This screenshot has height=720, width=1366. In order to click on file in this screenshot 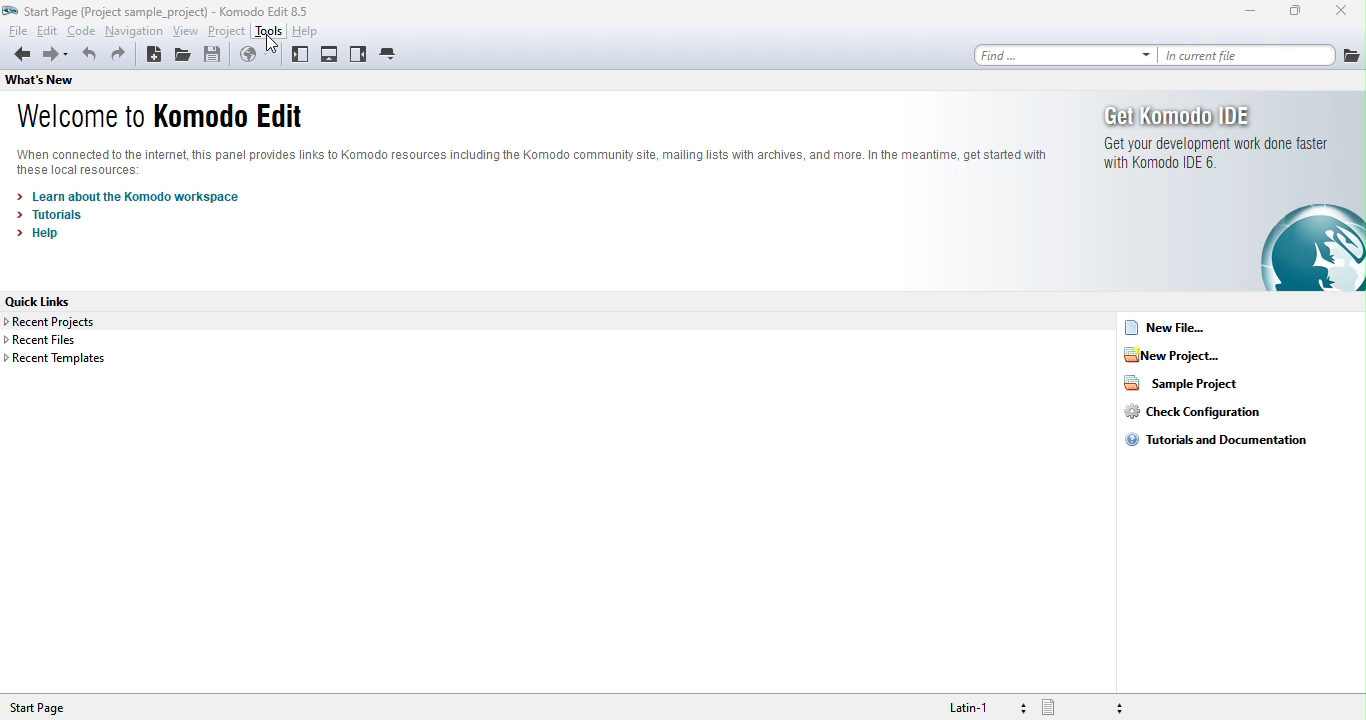, I will do `click(15, 30)`.